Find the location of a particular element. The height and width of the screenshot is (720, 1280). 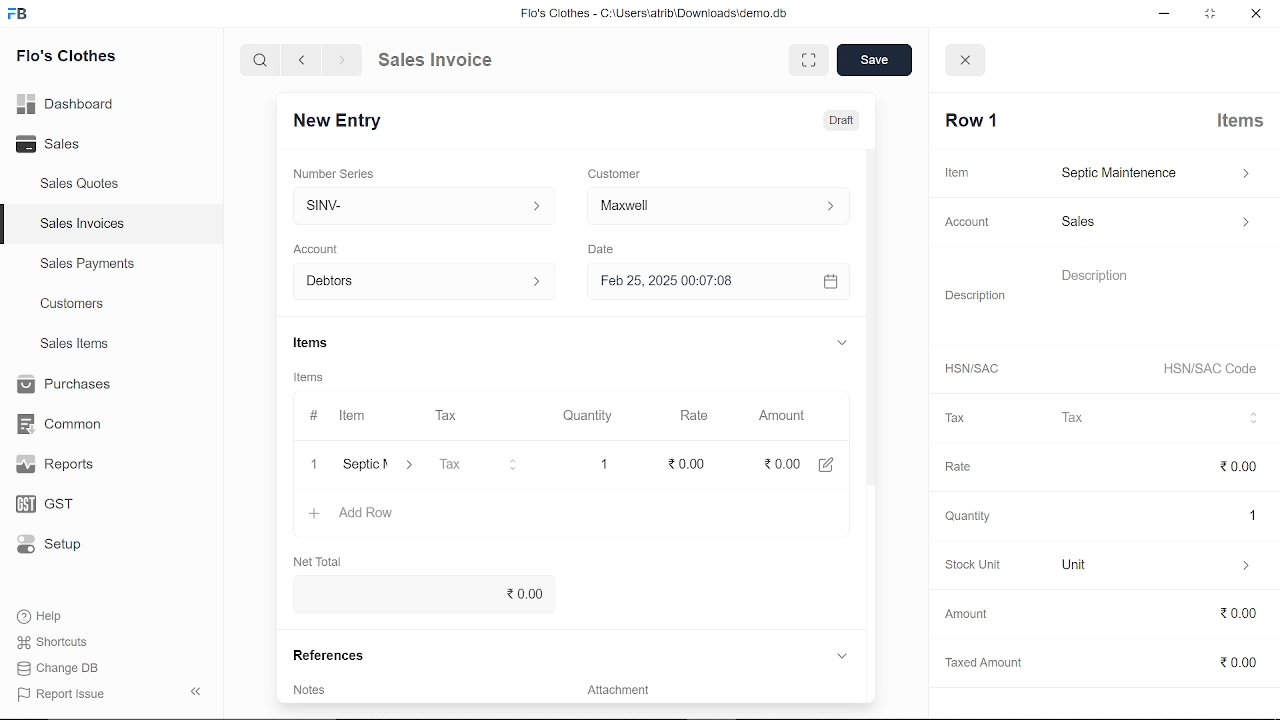

0.00 is located at coordinates (1238, 467).